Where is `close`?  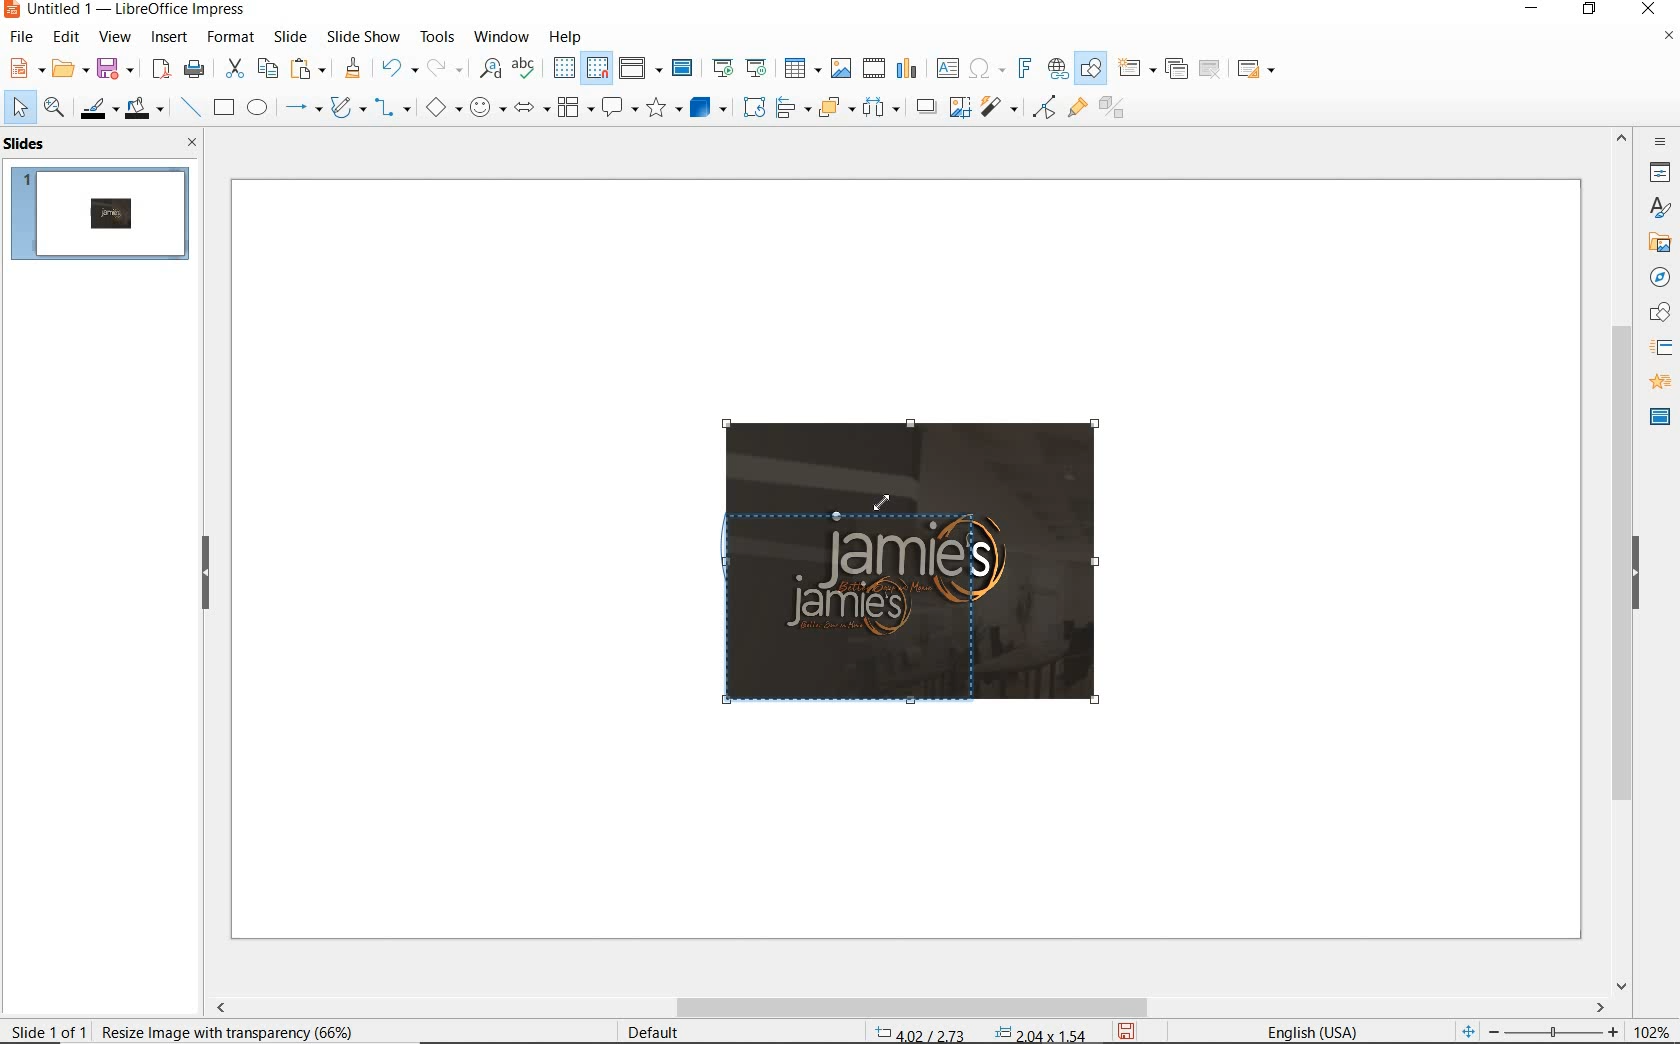
close is located at coordinates (1648, 10).